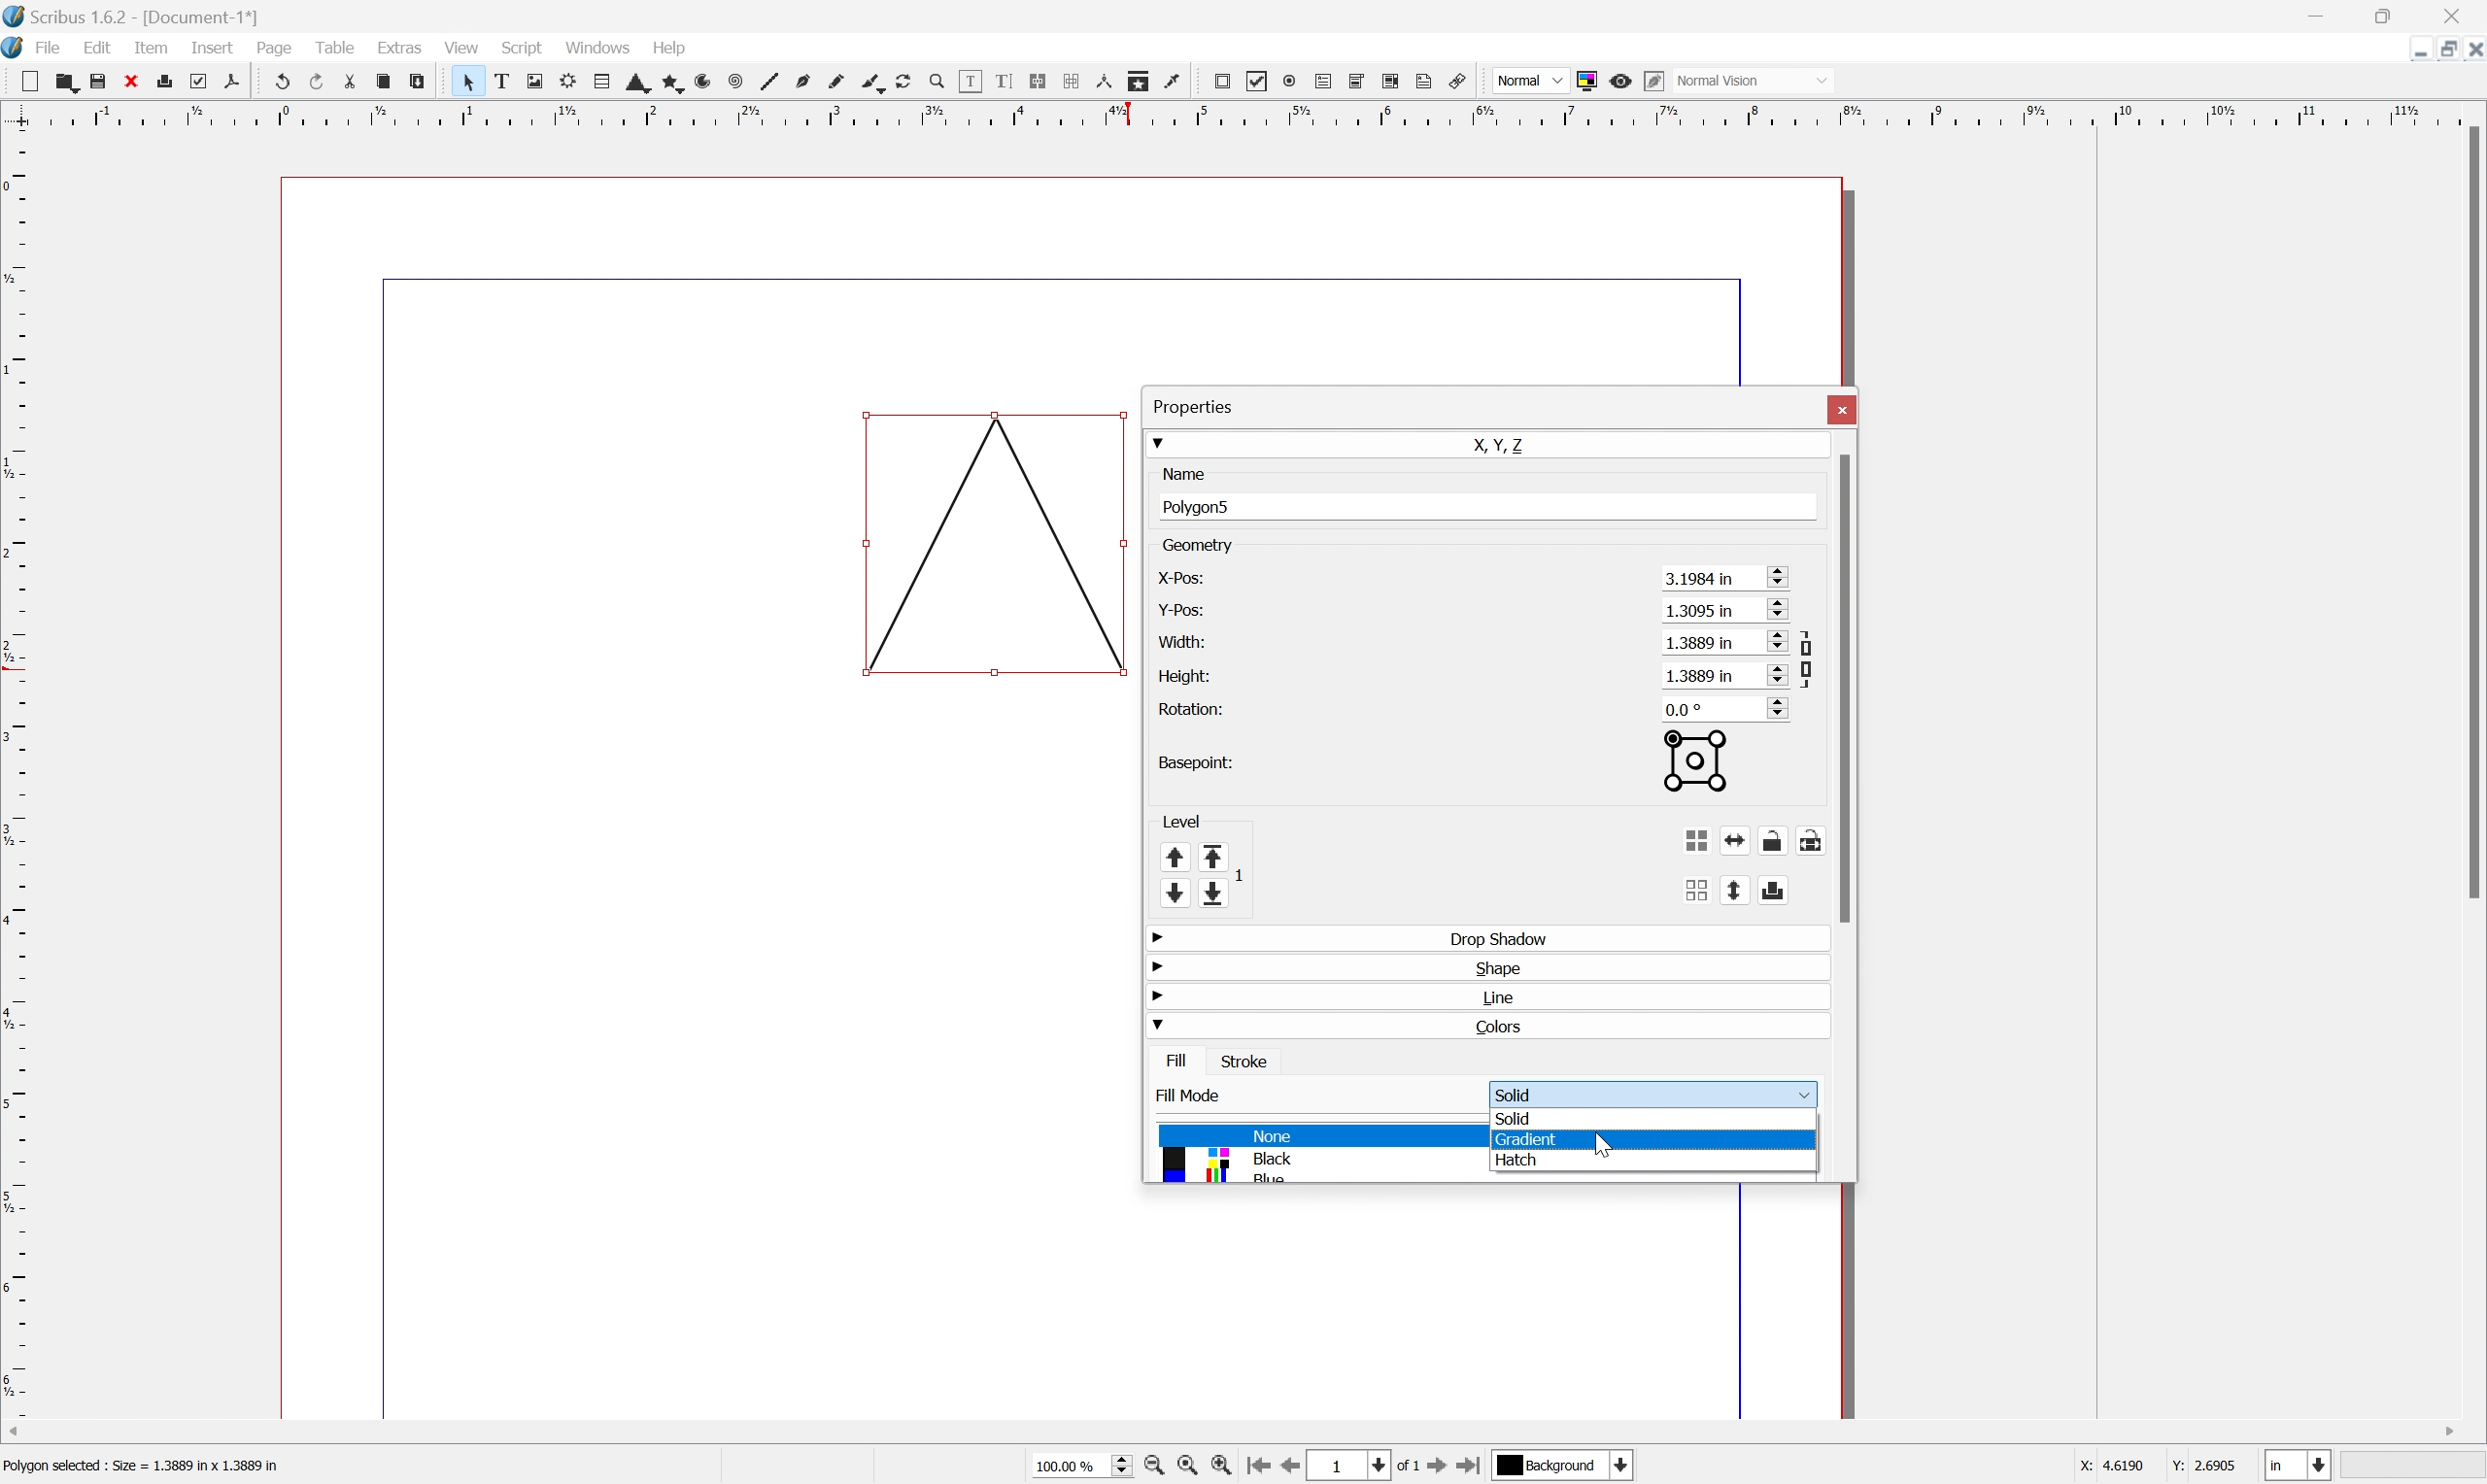  What do you see at coordinates (1750, 80) in the screenshot?
I see `Normal Vision` at bounding box center [1750, 80].